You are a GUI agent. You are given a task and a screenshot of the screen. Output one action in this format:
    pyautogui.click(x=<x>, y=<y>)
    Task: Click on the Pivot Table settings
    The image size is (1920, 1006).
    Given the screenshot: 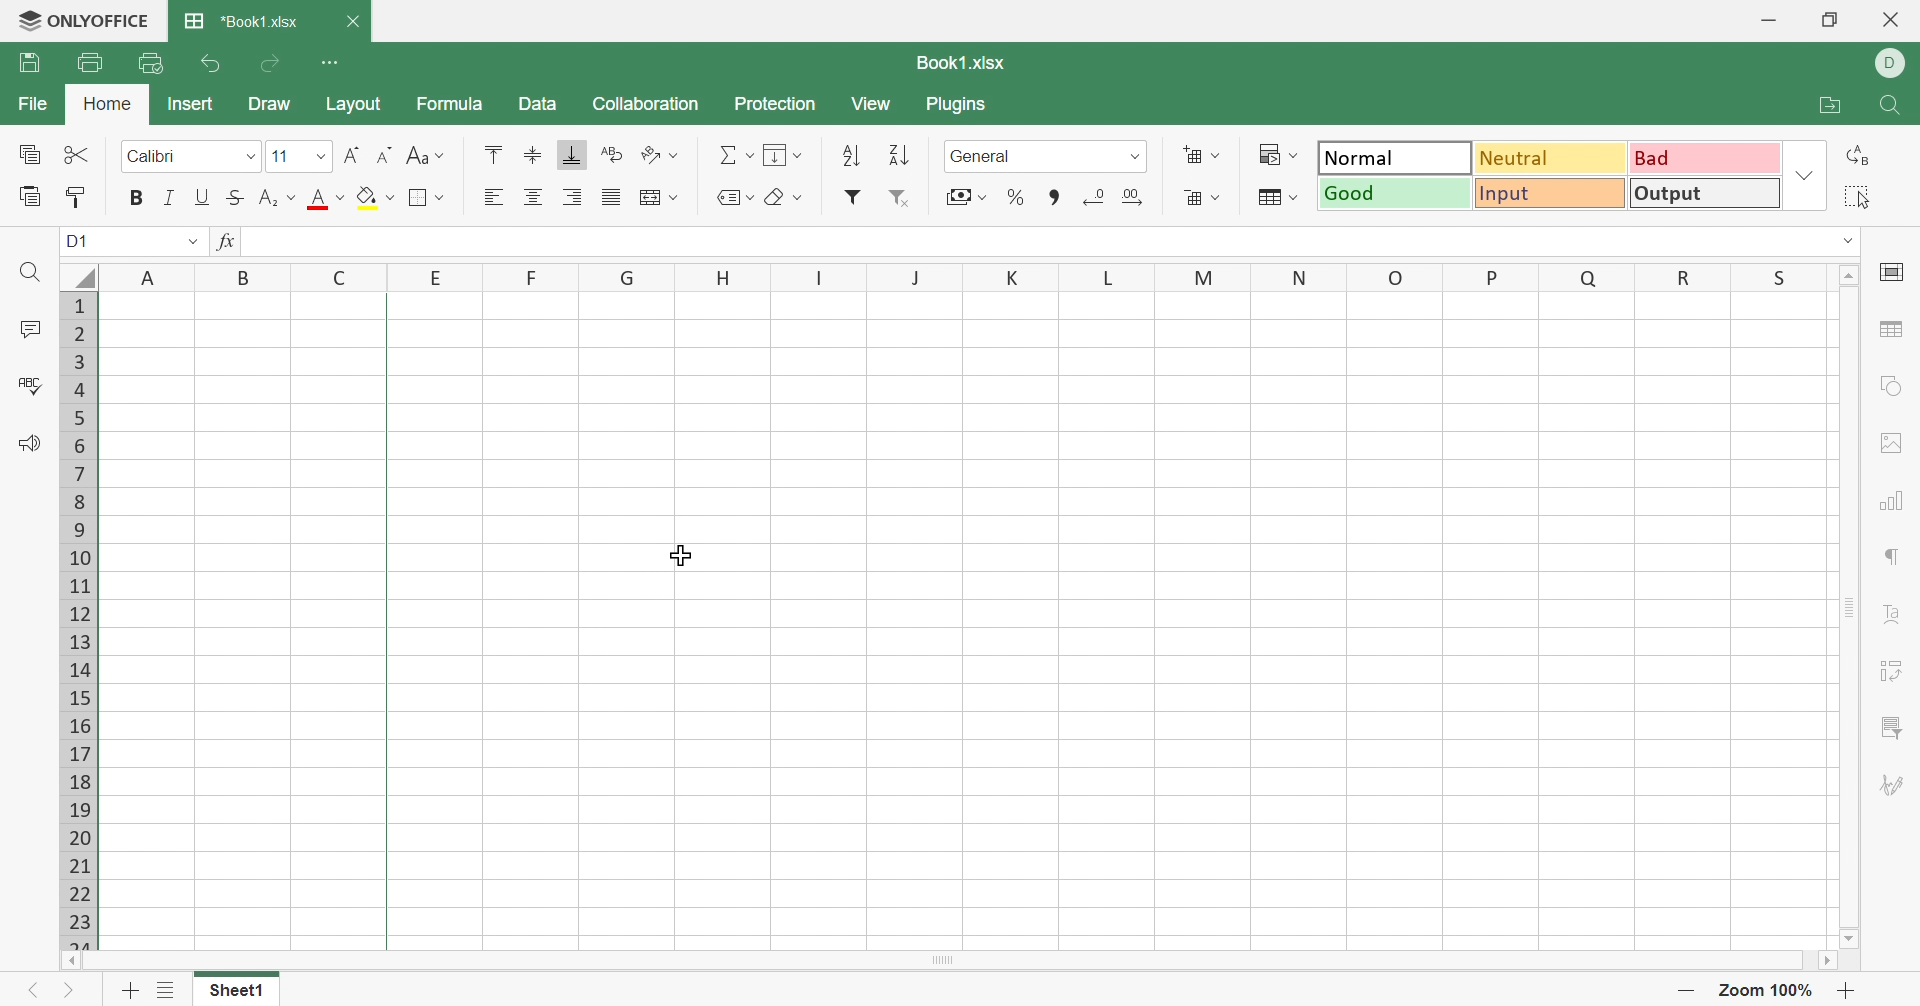 What is the action you would take?
    pyautogui.click(x=1894, y=670)
    